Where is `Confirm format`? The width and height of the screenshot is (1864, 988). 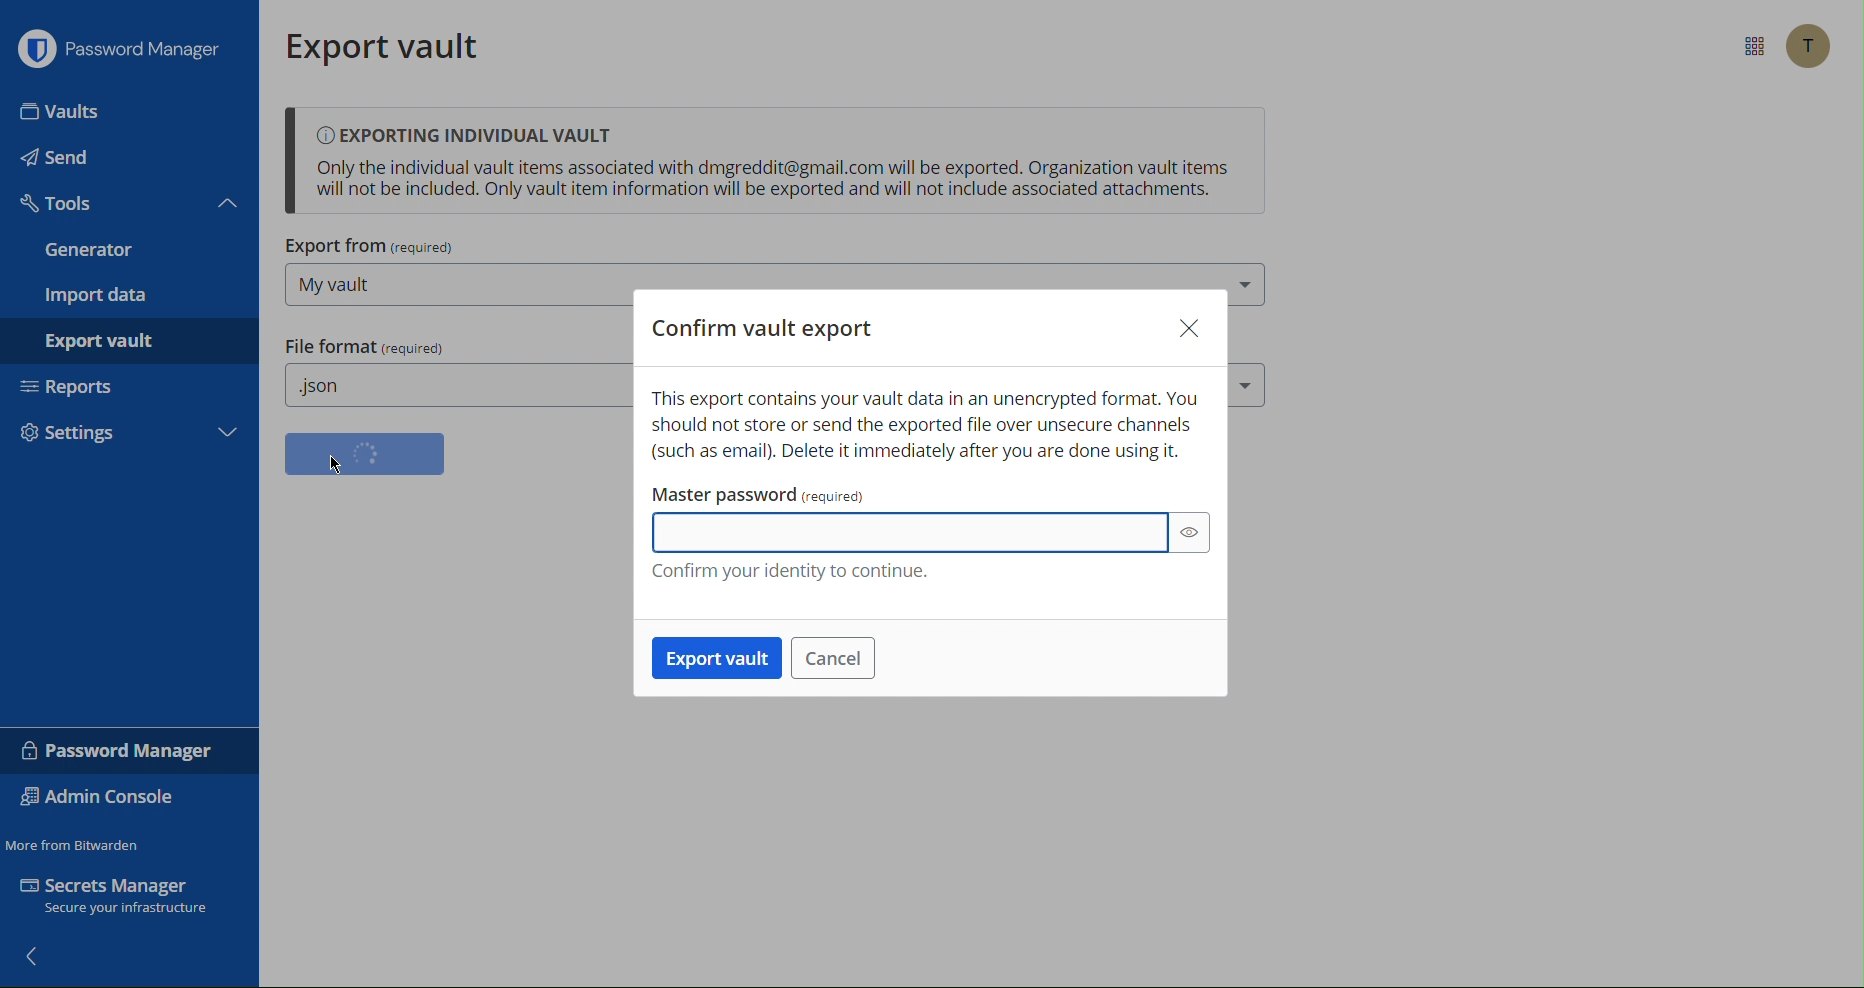
Confirm format is located at coordinates (365, 454).